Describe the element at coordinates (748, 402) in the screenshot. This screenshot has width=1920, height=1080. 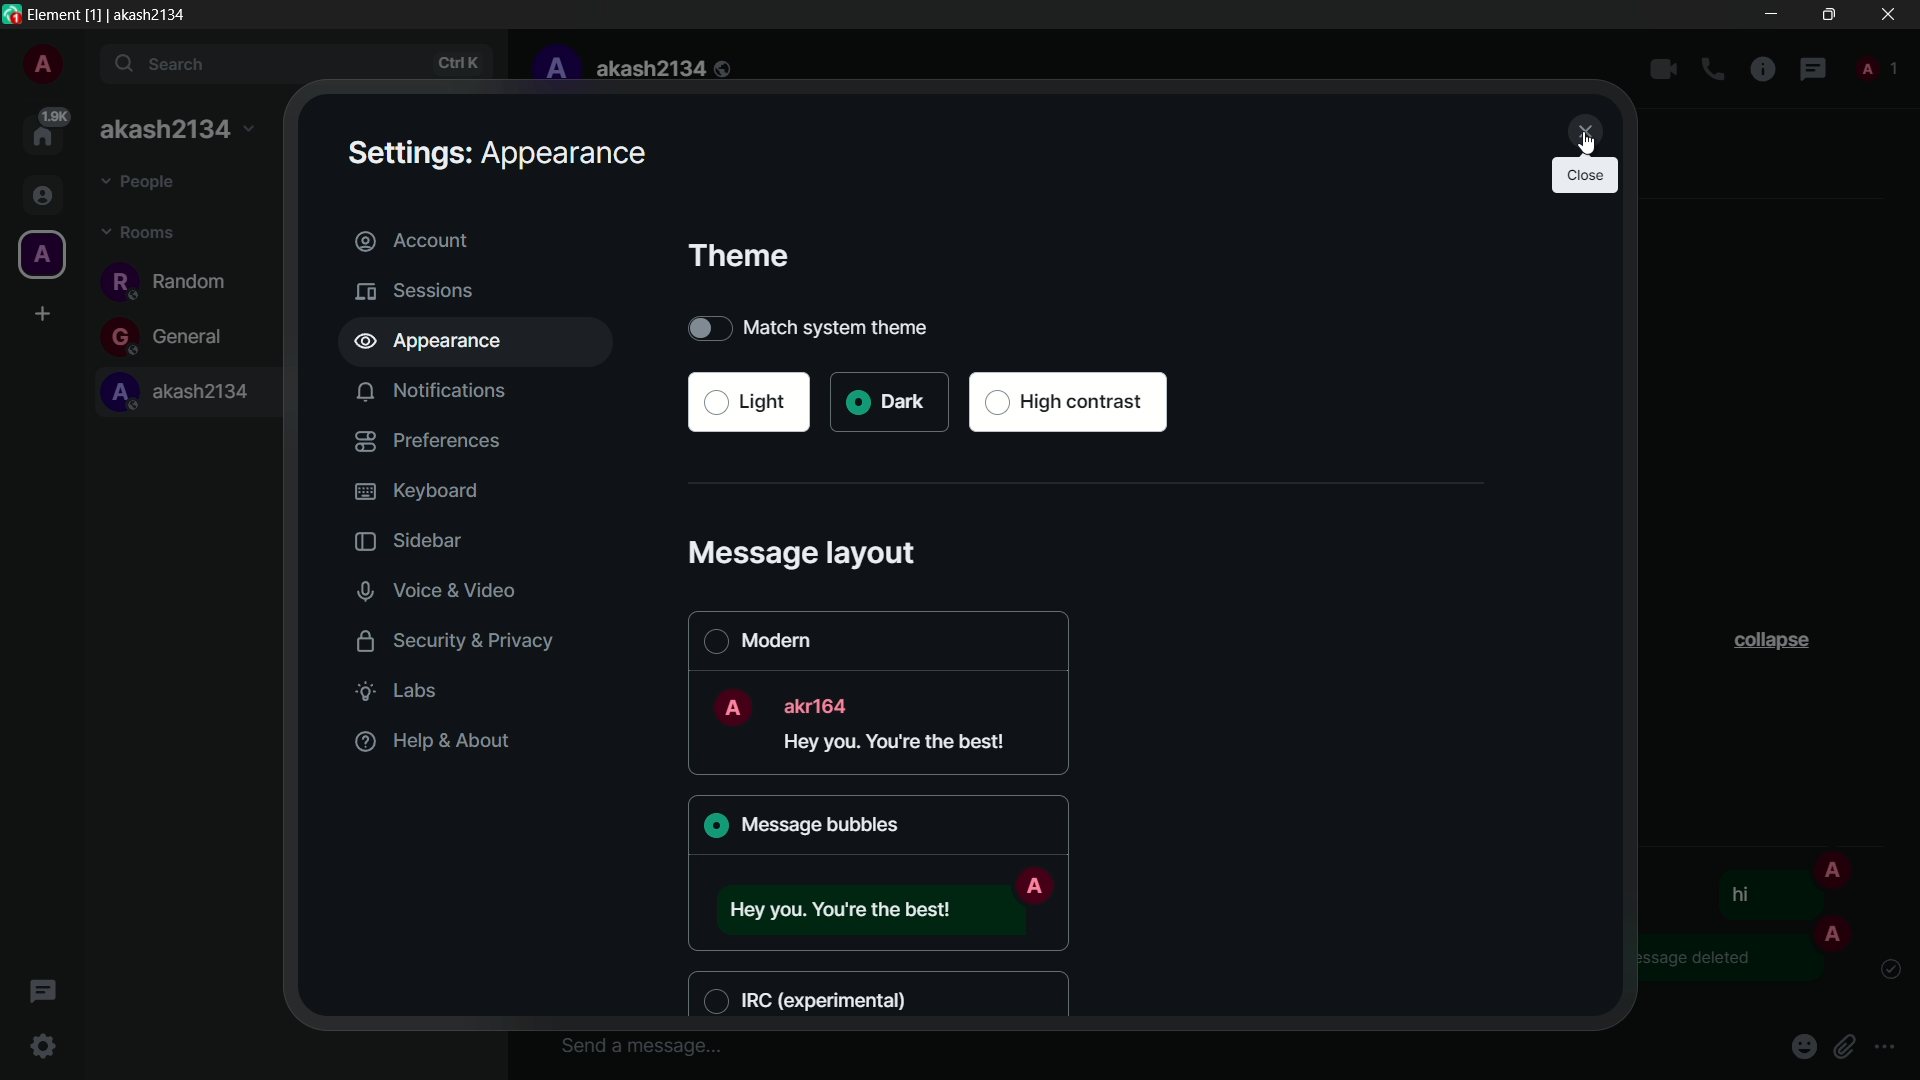
I see `light` at that location.